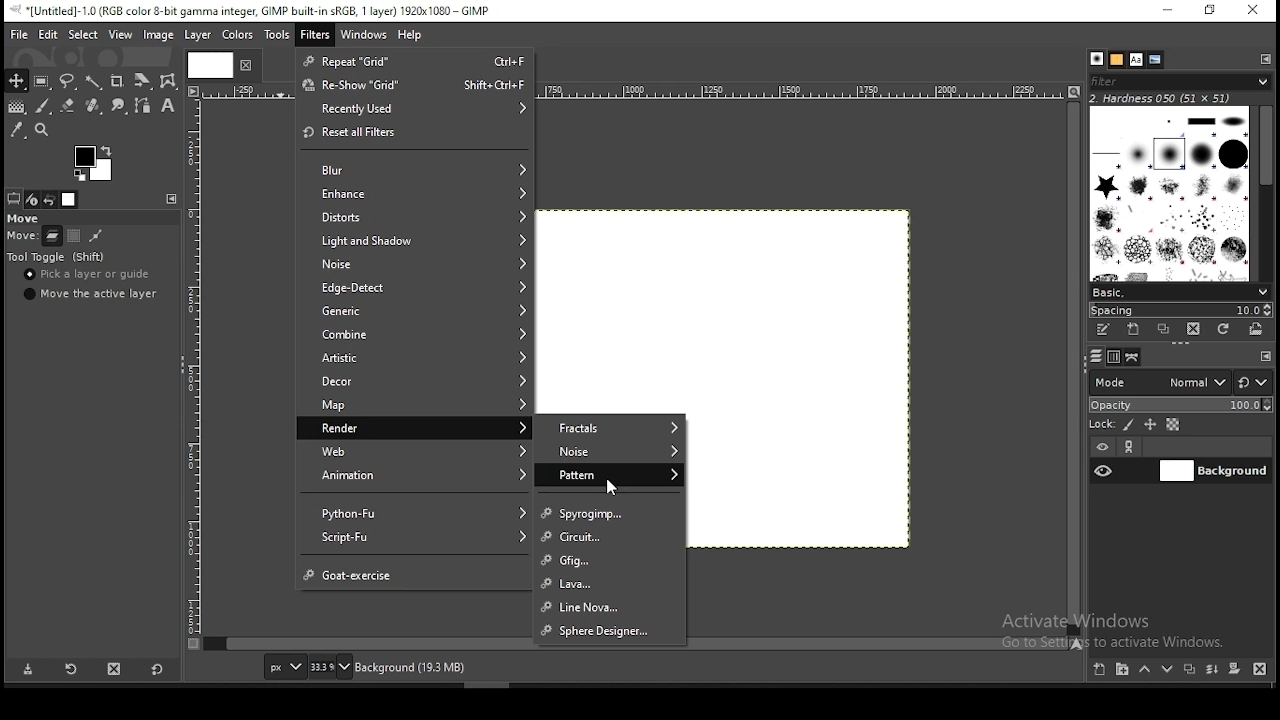  What do you see at coordinates (173, 199) in the screenshot?
I see `cinfigure this tab` at bounding box center [173, 199].